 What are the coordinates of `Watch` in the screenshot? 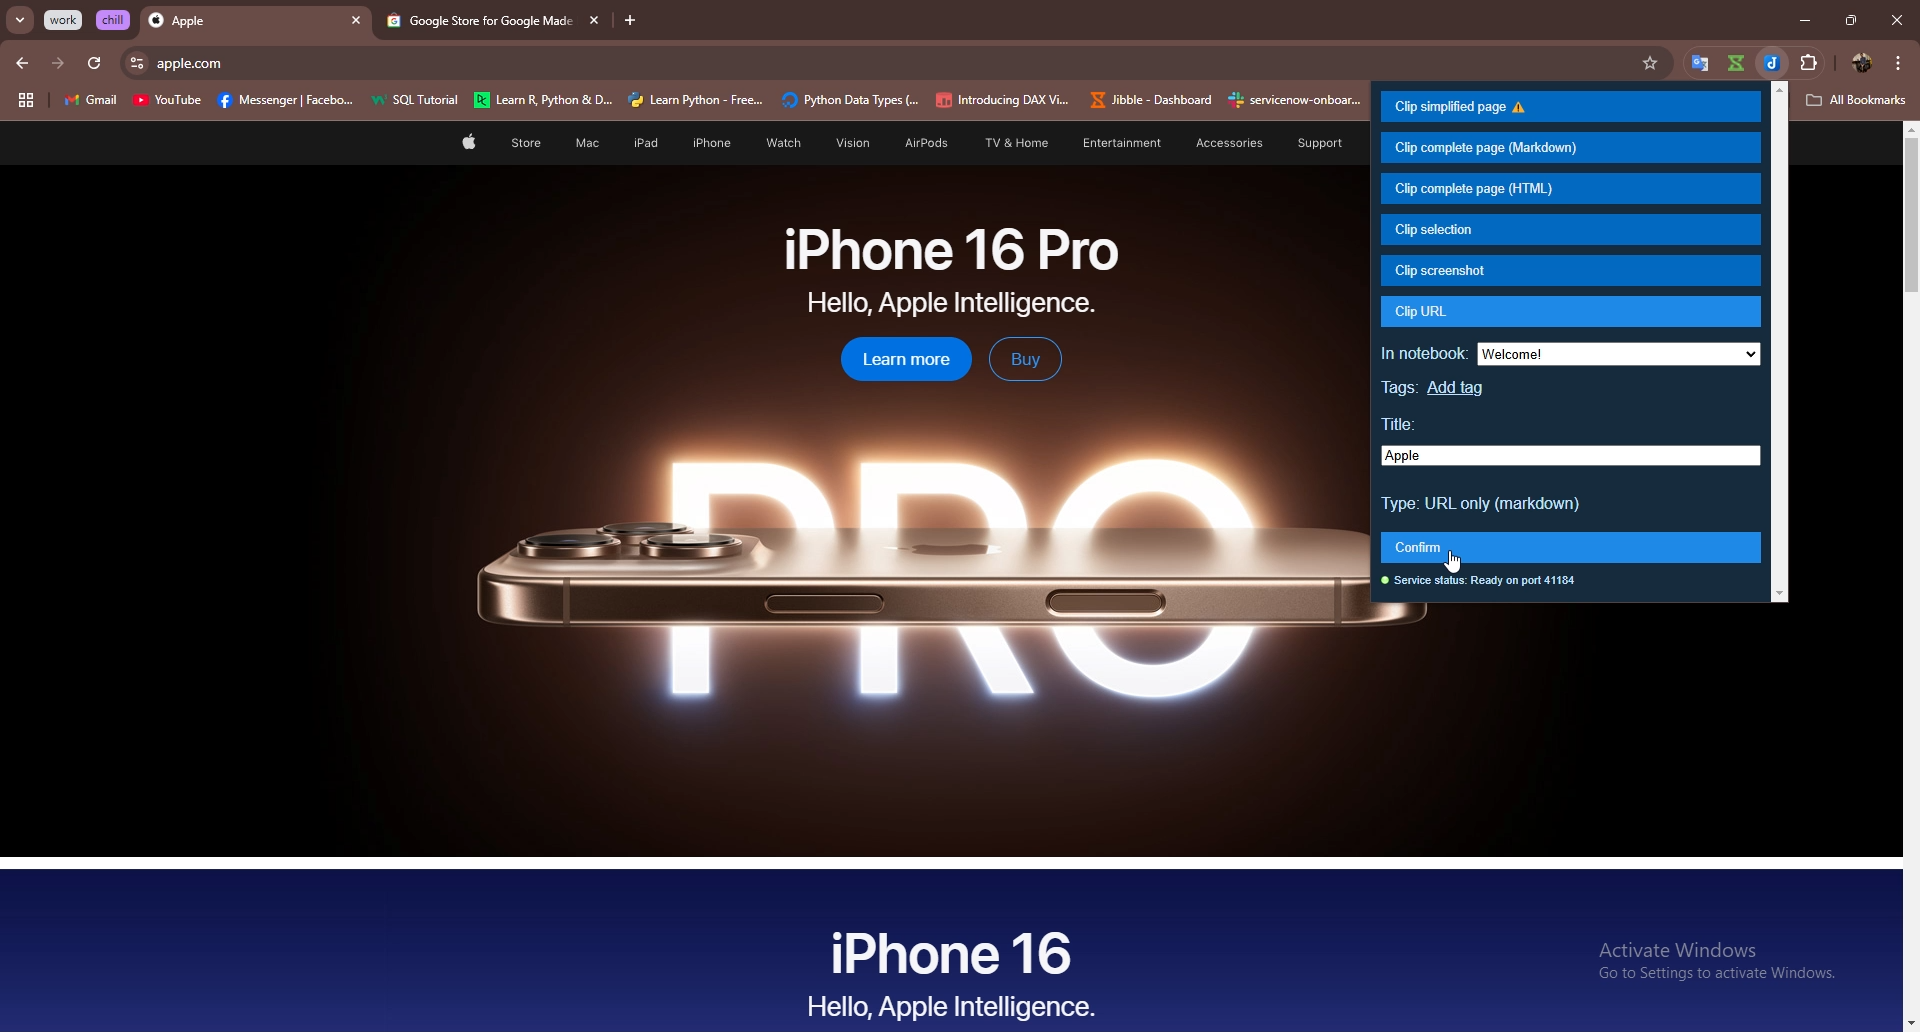 It's located at (780, 143).